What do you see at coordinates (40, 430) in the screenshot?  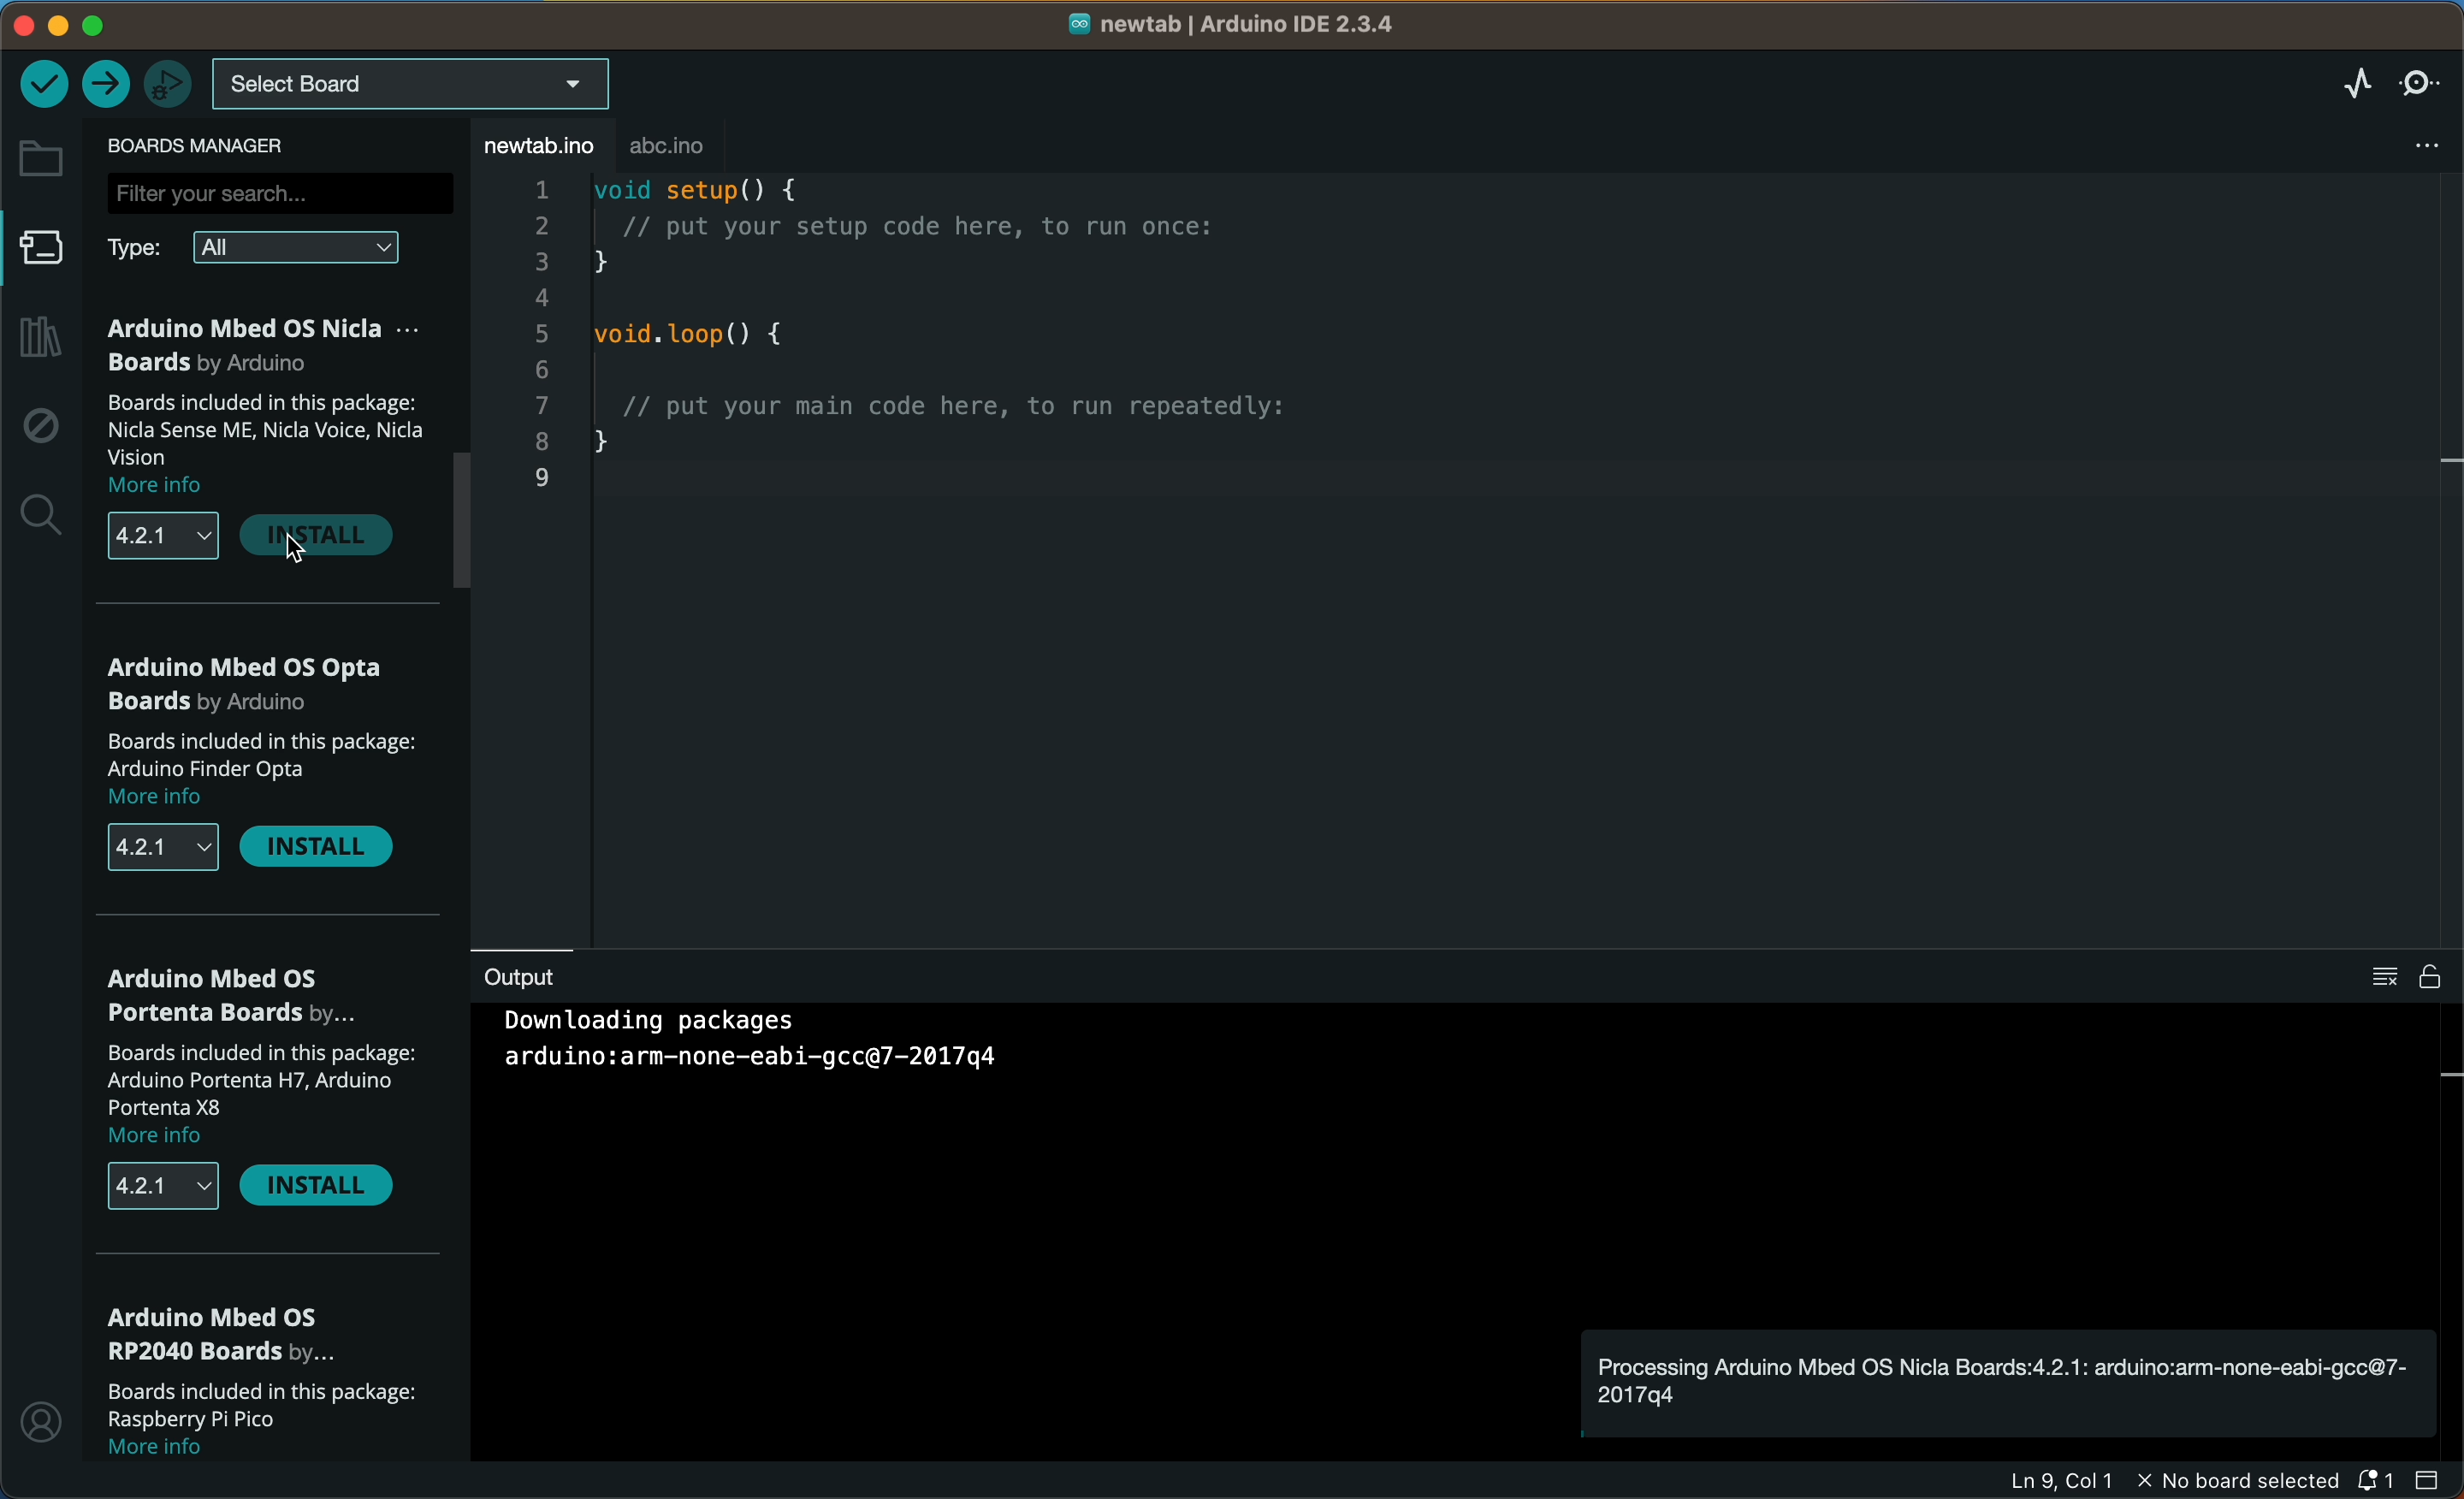 I see `debug` at bounding box center [40, 430].